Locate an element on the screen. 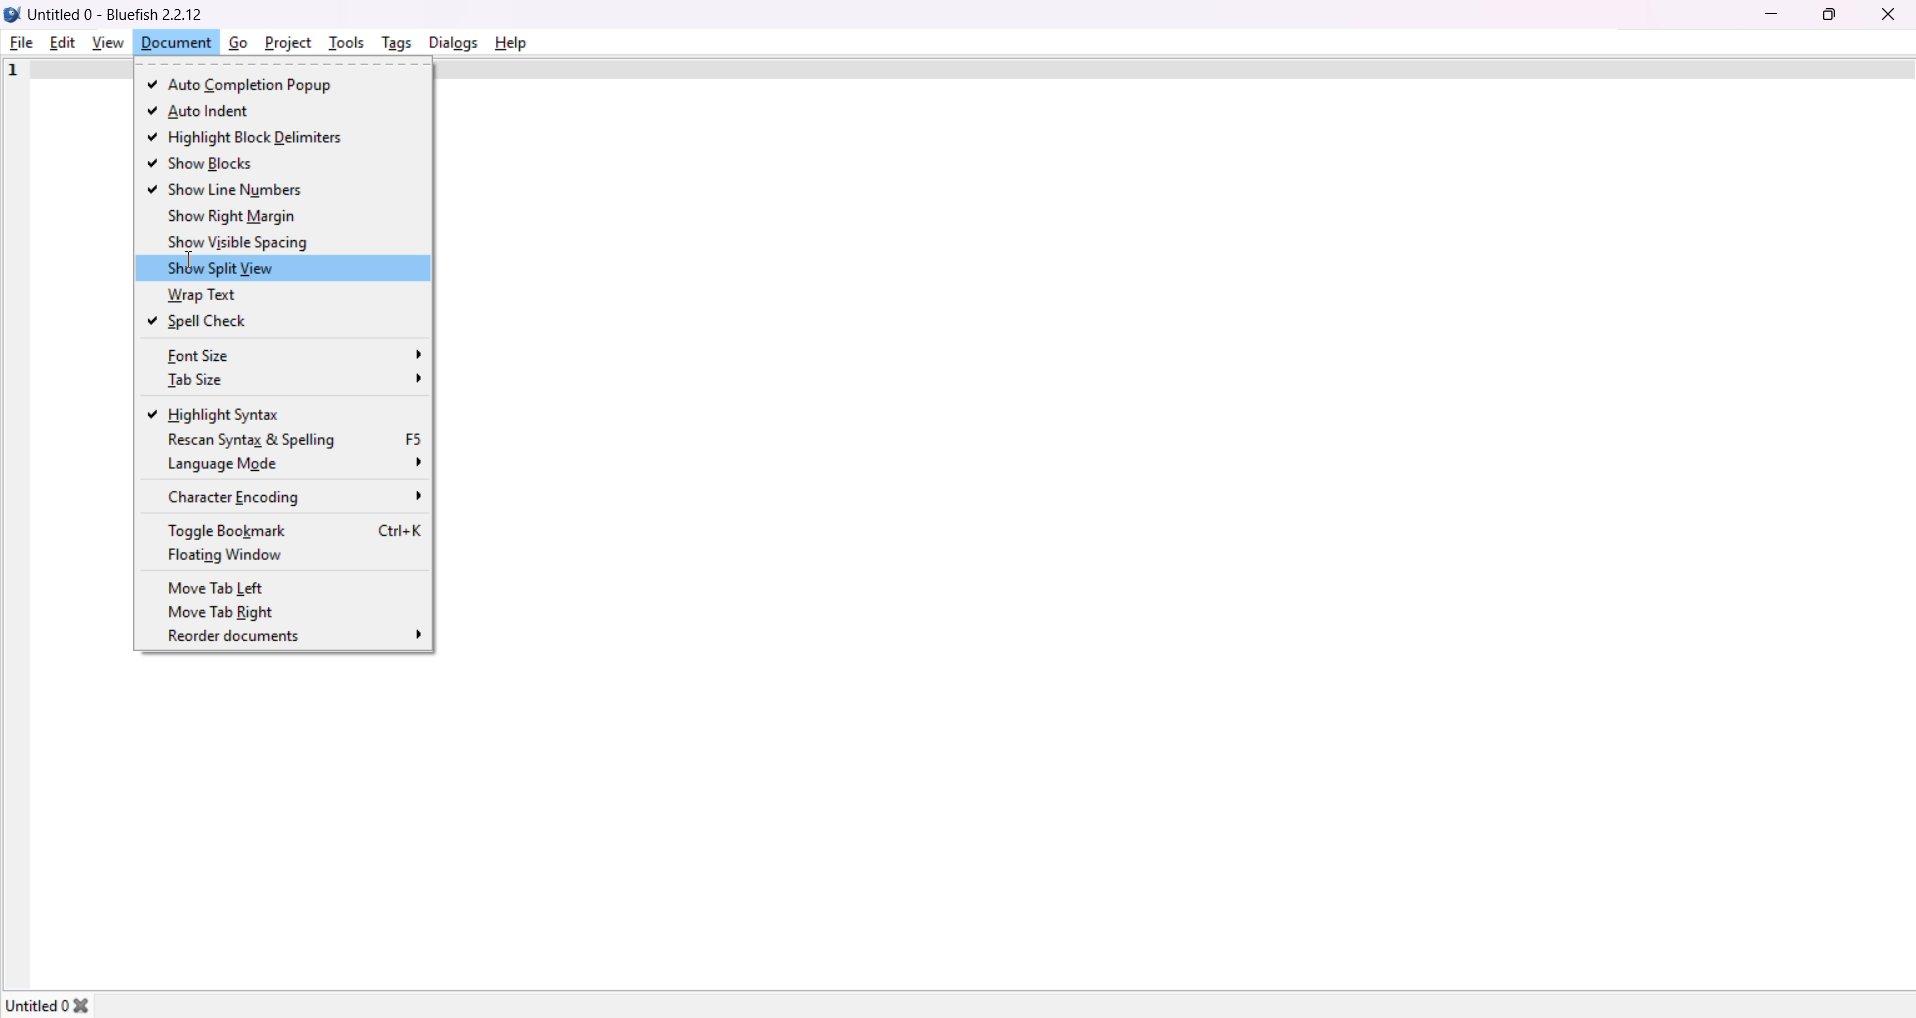 The height and width of the screenshot is (1018, 1916). font size is located at coordinates (293, 355).